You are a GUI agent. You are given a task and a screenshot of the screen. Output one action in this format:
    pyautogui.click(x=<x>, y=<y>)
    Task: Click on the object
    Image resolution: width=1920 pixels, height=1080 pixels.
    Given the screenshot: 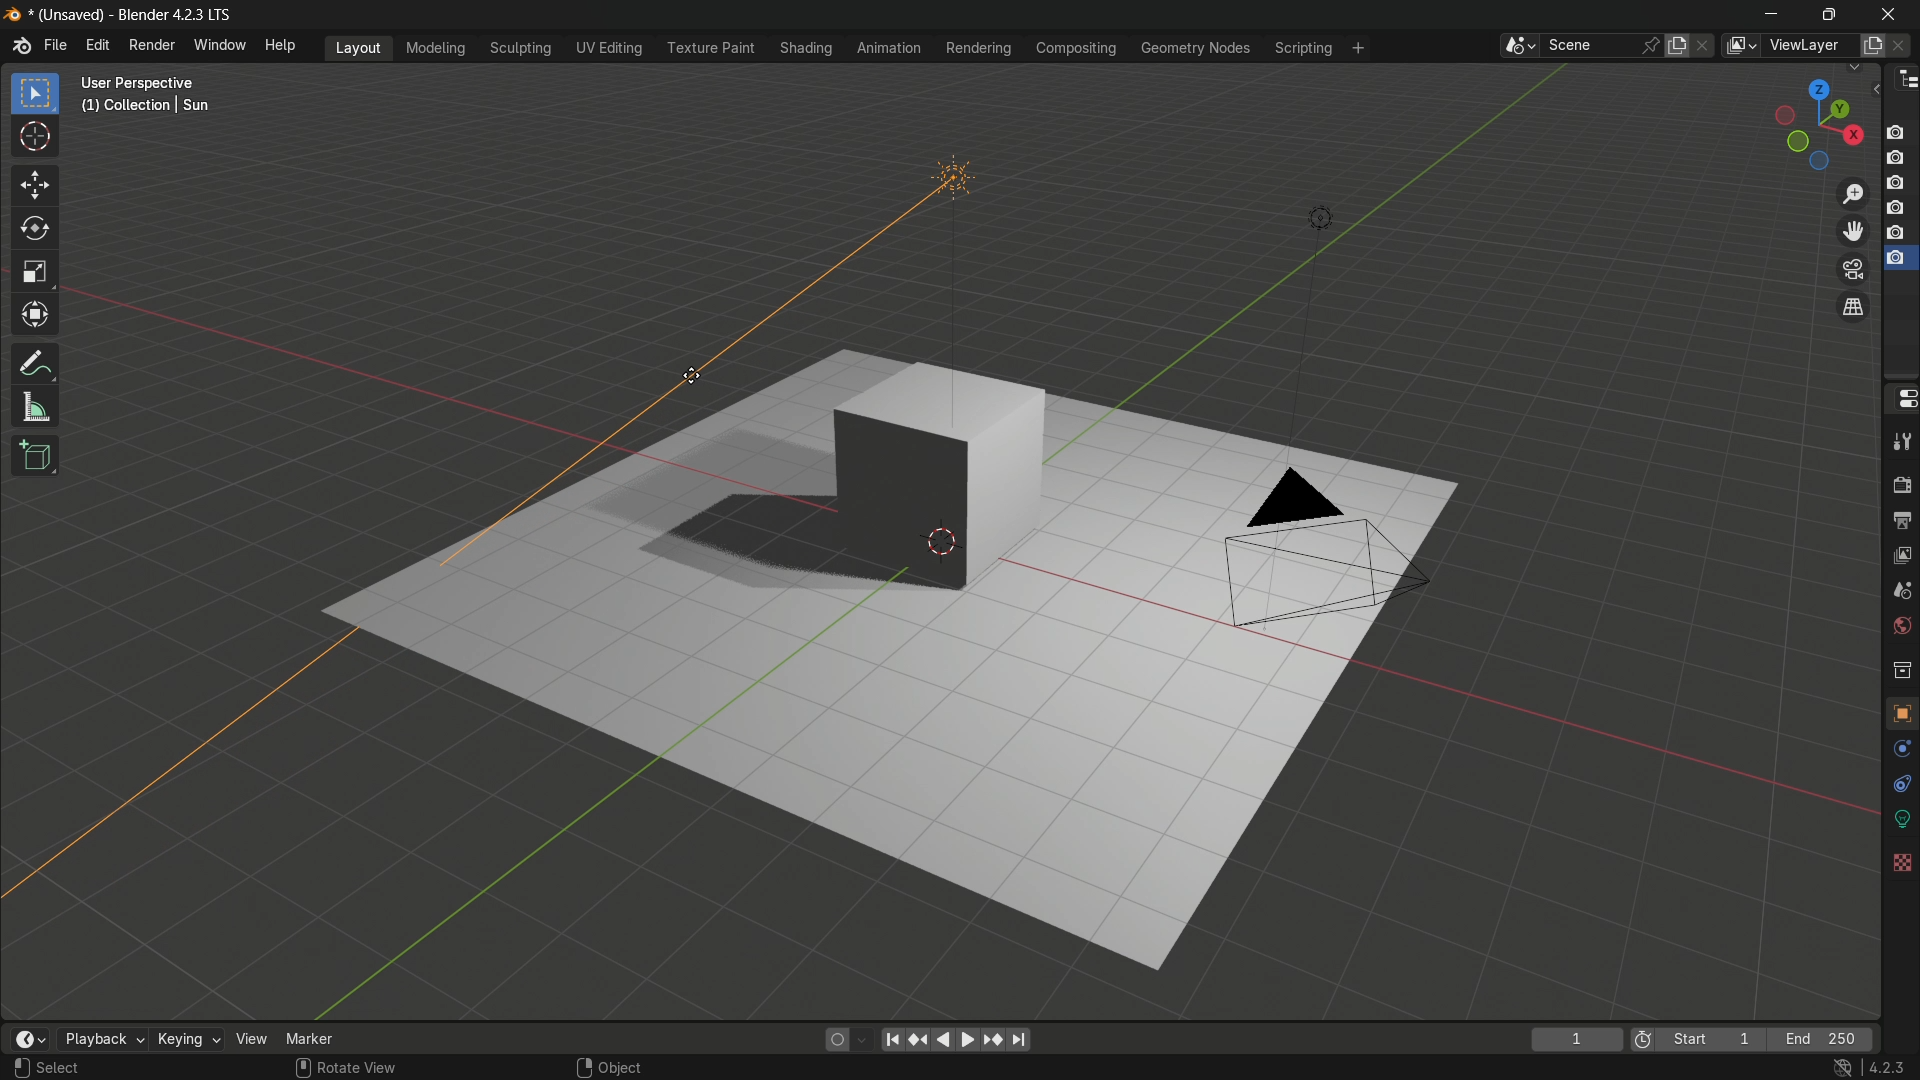 What is the action you would take?
    pyautogui.click(x=622, y=1068)
    